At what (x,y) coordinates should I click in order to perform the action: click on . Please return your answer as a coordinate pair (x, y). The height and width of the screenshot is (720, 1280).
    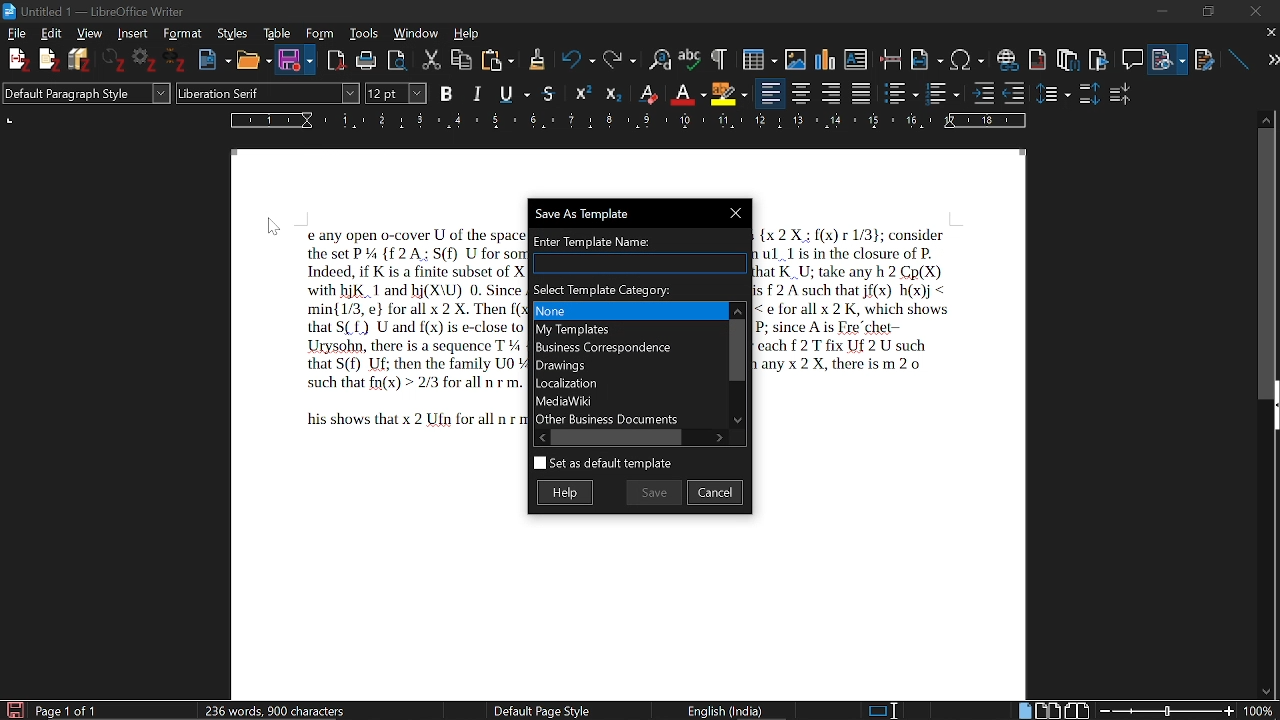
    Looking at the image, I should click on (1055, 93).